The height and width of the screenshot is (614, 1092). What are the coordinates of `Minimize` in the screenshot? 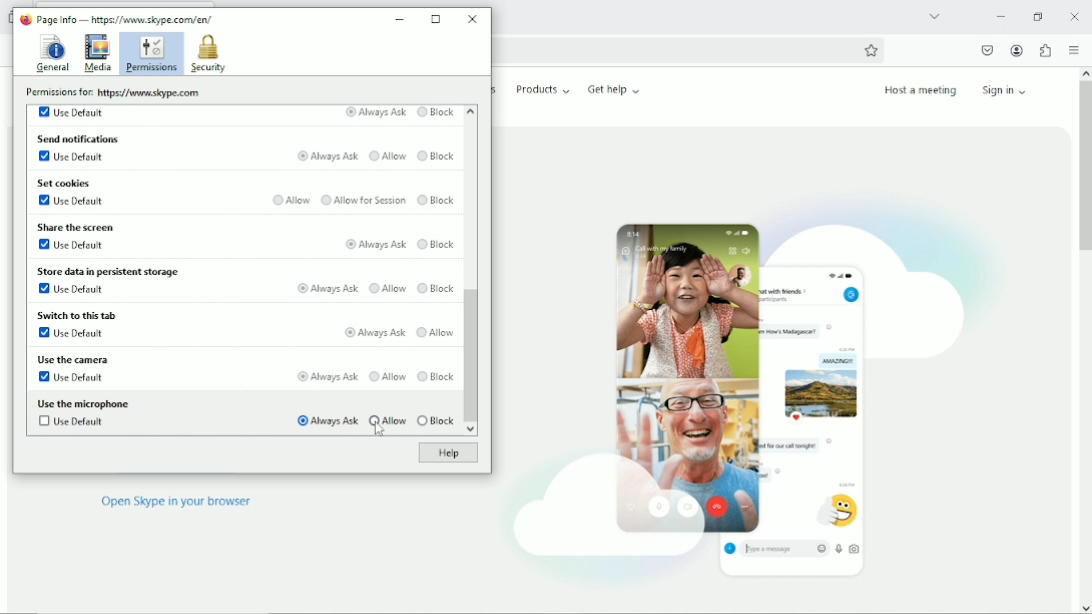 It's located at (1000, 16).